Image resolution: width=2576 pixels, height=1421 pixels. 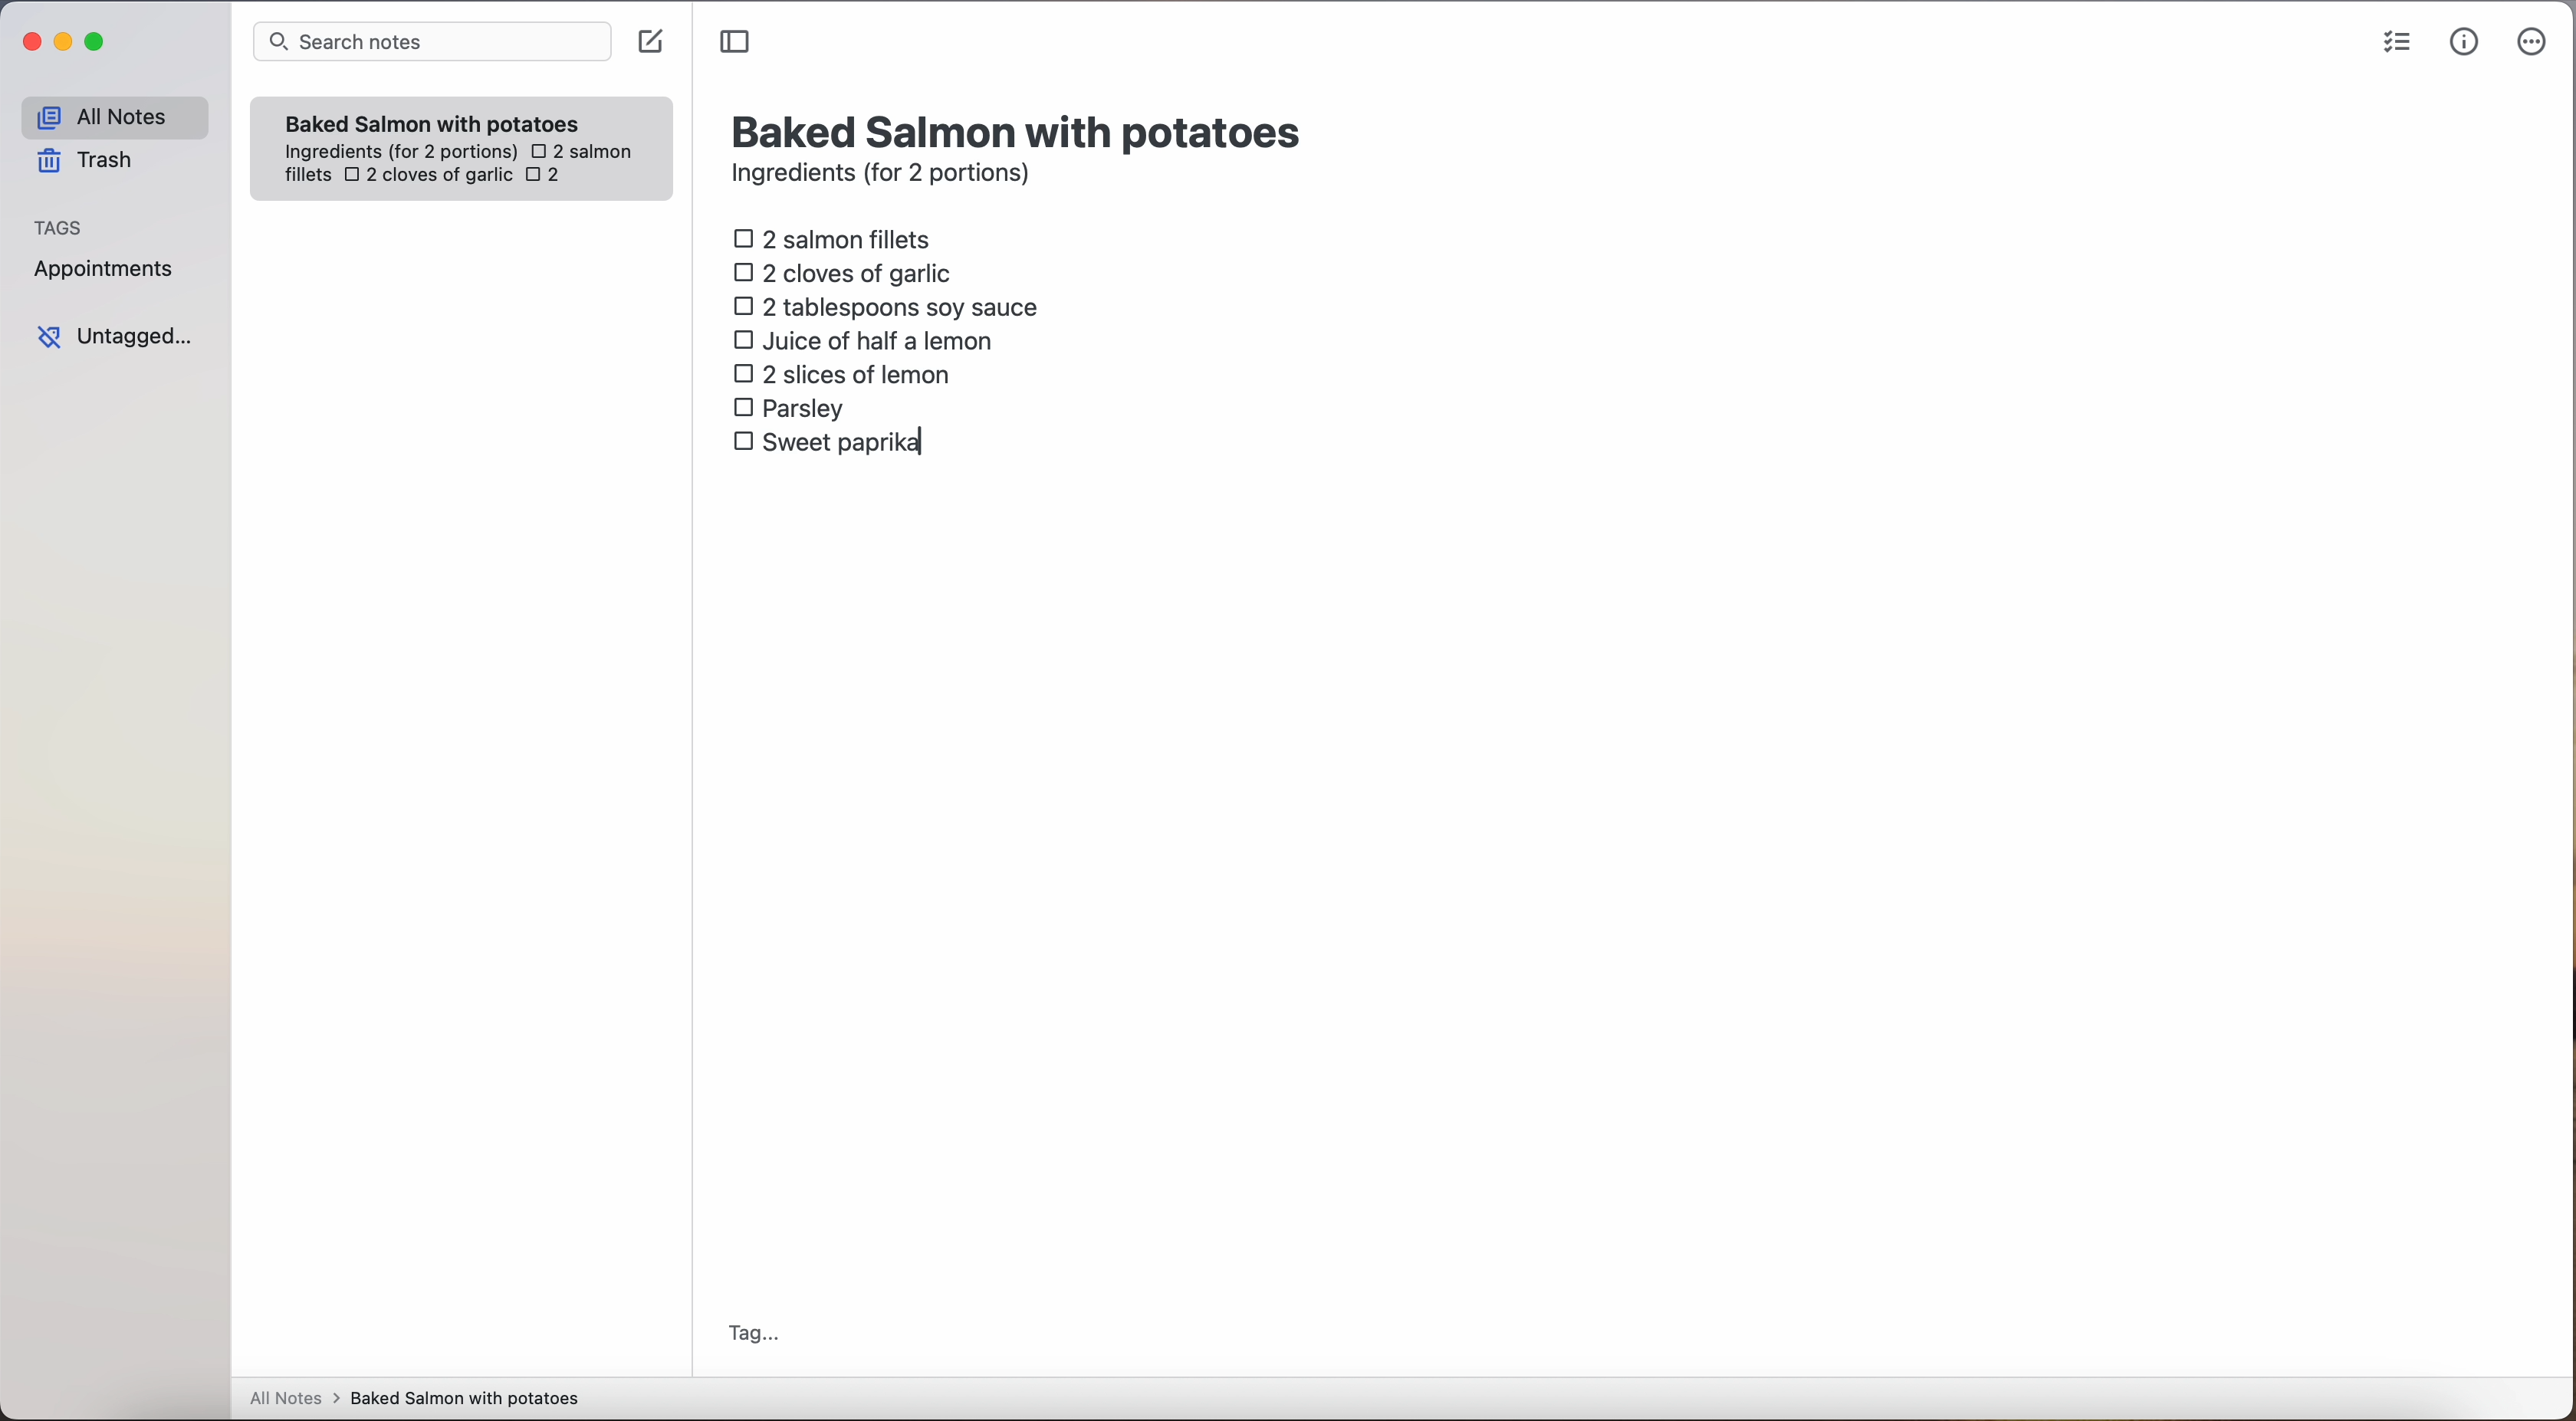 What do you see at coordinates (1021, 129) in the screenshot?
I see `title` at bounding box center [1021, 129].